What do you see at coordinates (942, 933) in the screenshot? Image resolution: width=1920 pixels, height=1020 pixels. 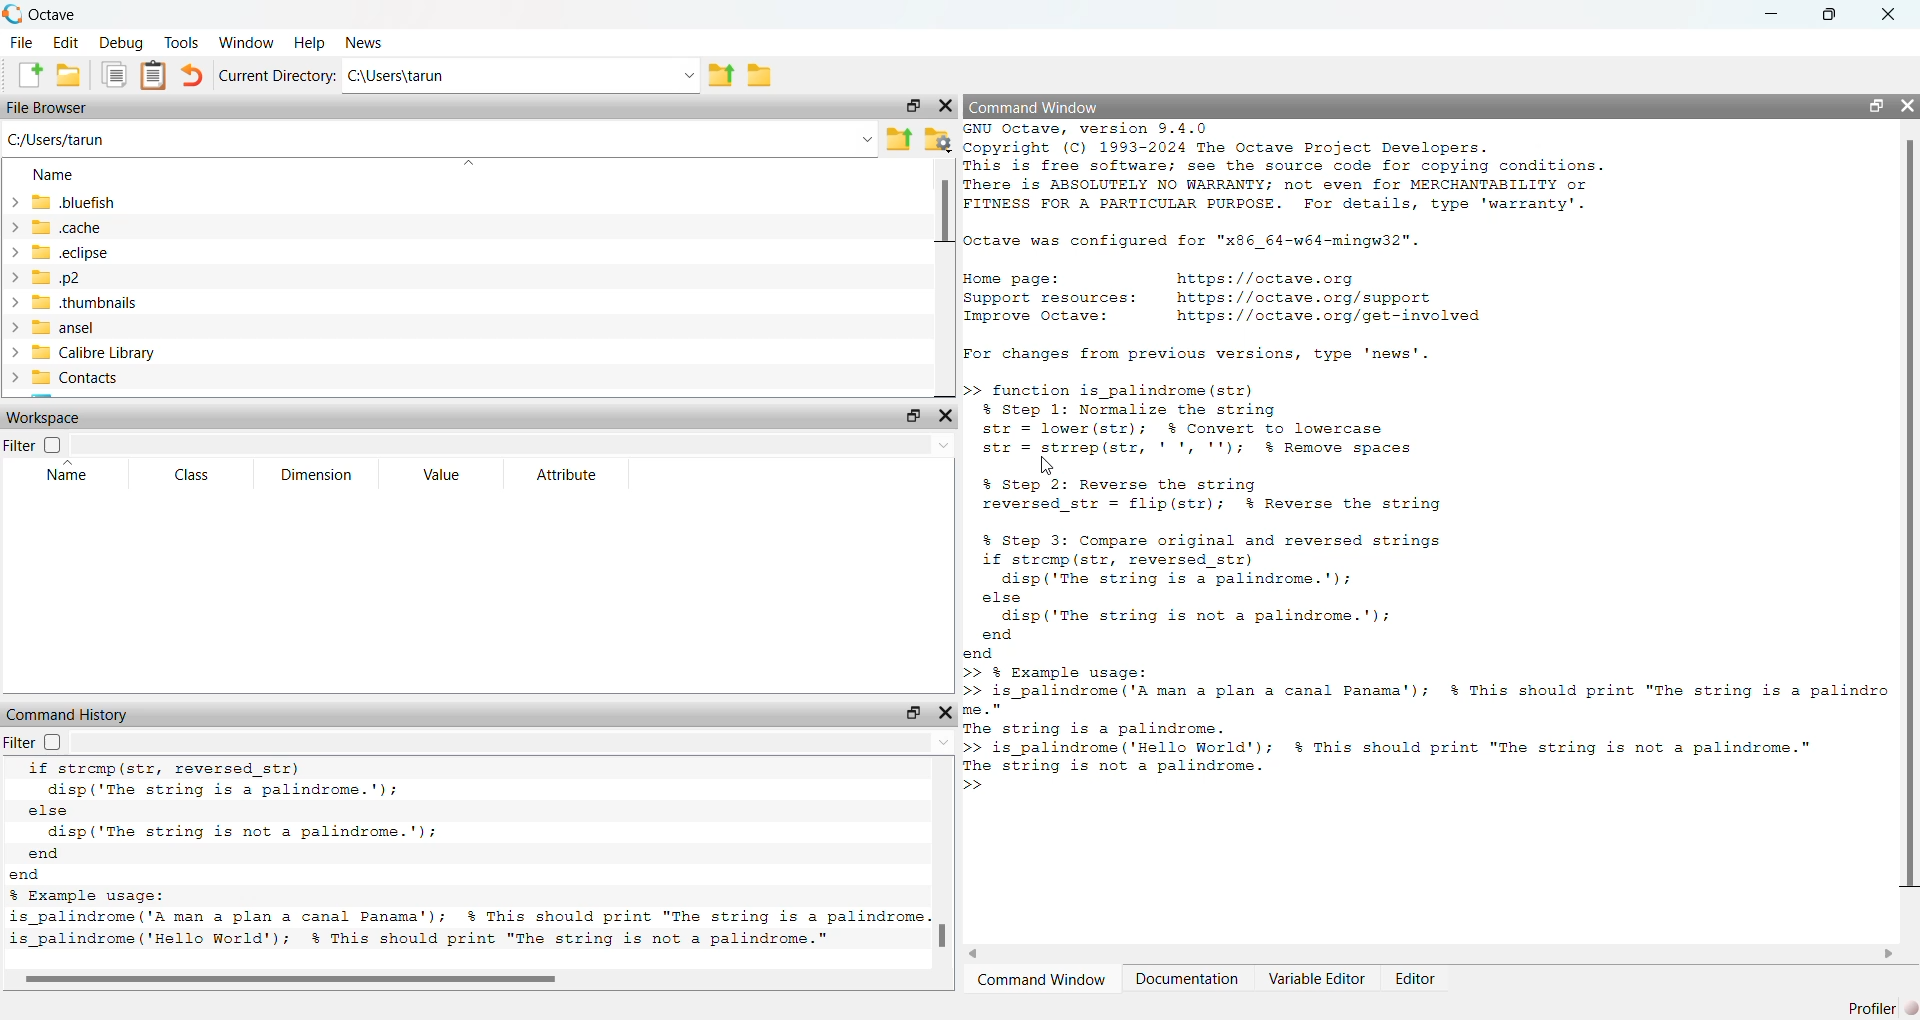 I see `scrollbar` at bounding box center [942, 933].